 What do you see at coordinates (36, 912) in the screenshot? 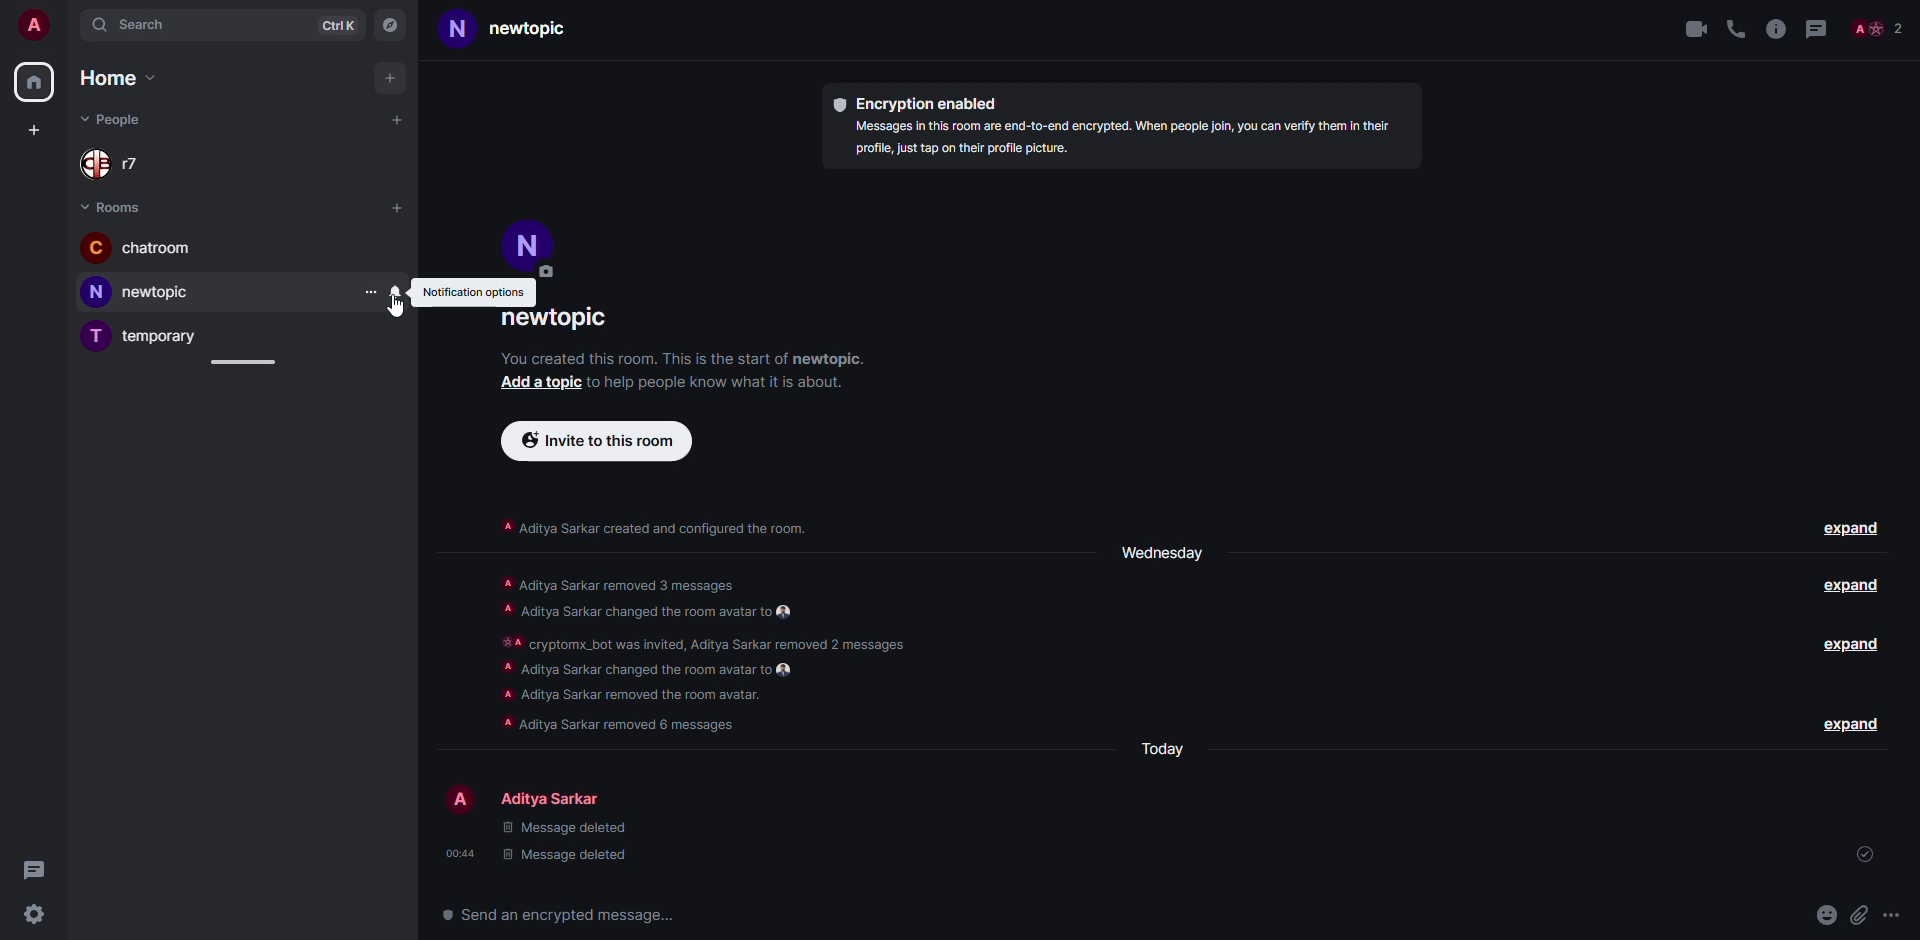
I see `settings` at bounding box center [36, 912].